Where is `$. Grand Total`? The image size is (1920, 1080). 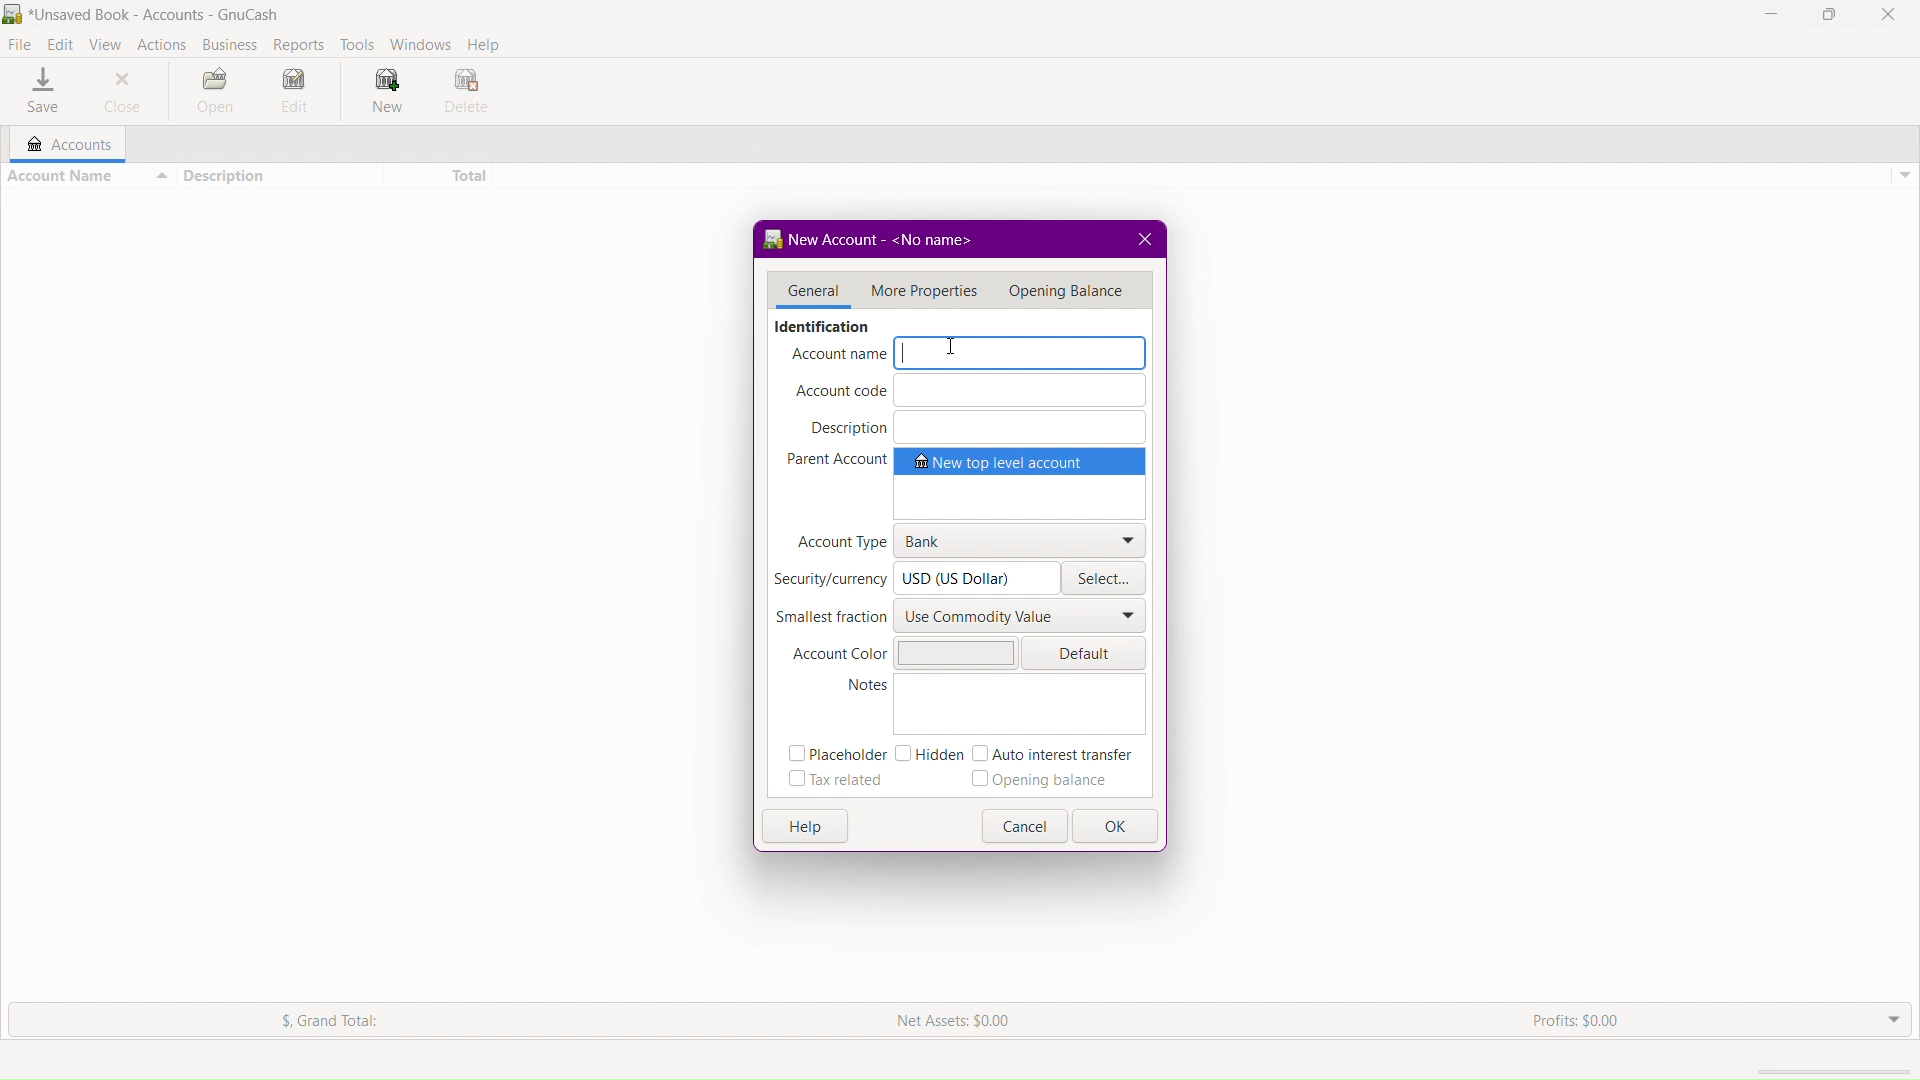
$. Grand Total is located at coordinates (305, 1020).